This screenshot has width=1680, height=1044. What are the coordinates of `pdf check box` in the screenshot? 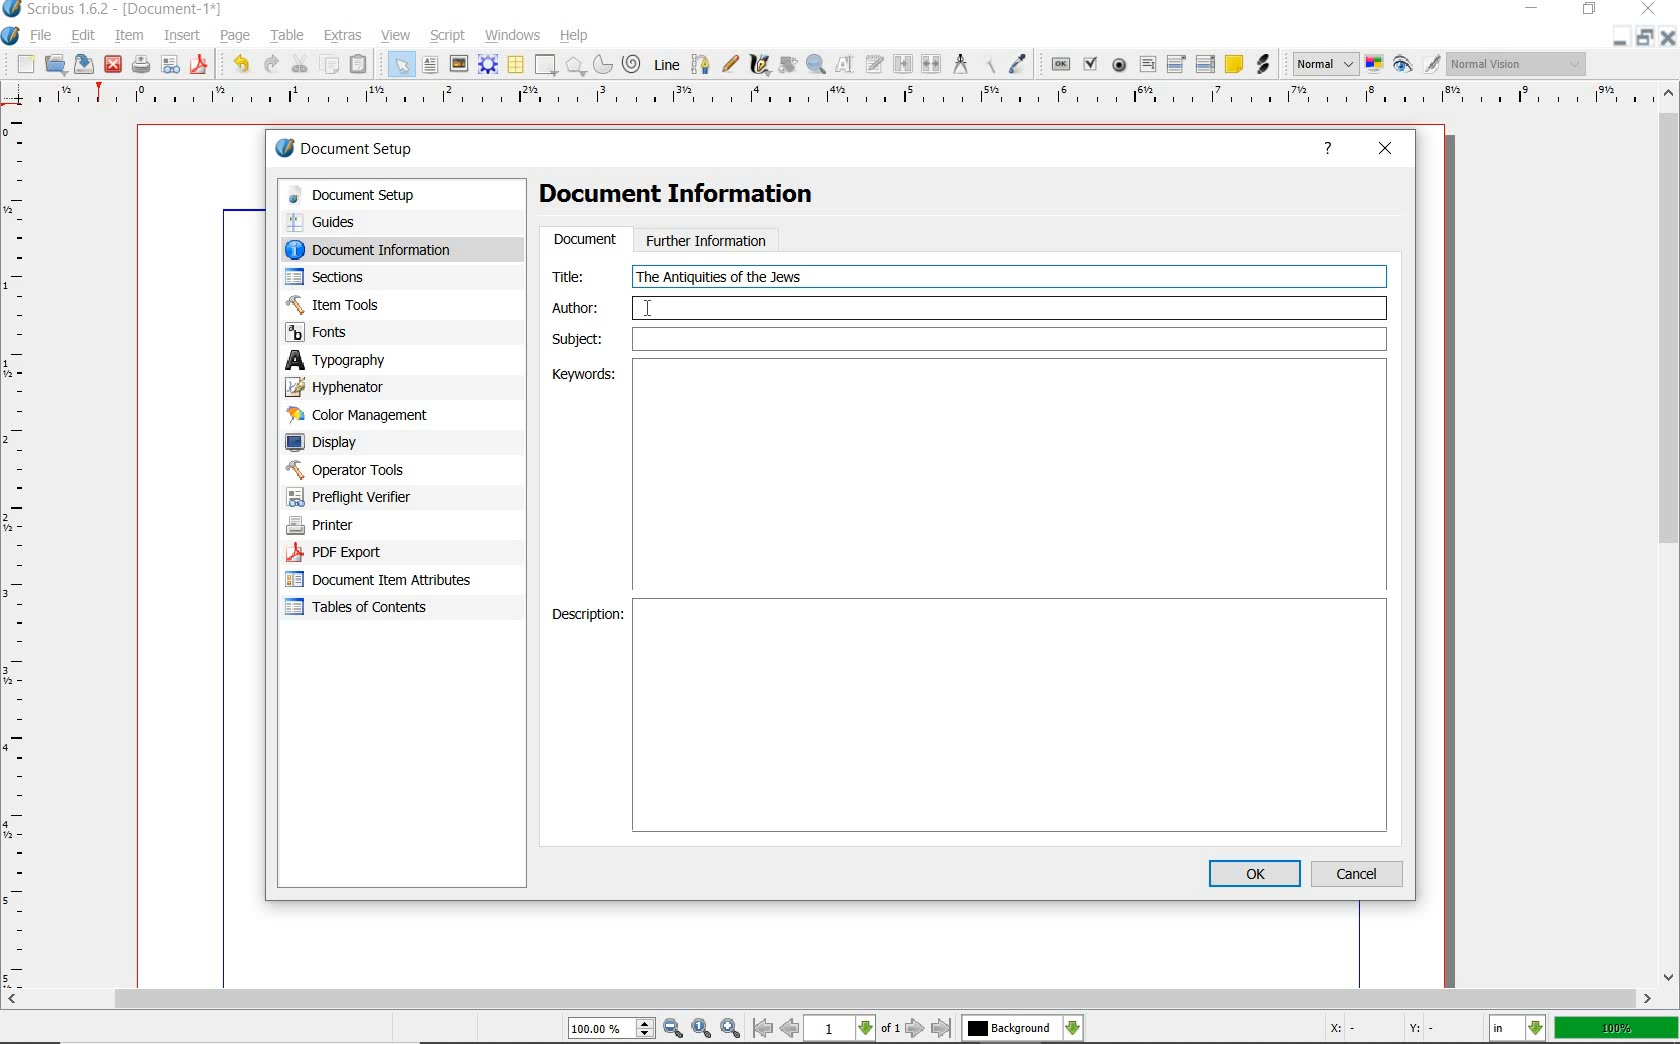 It's located at (1092, 63).